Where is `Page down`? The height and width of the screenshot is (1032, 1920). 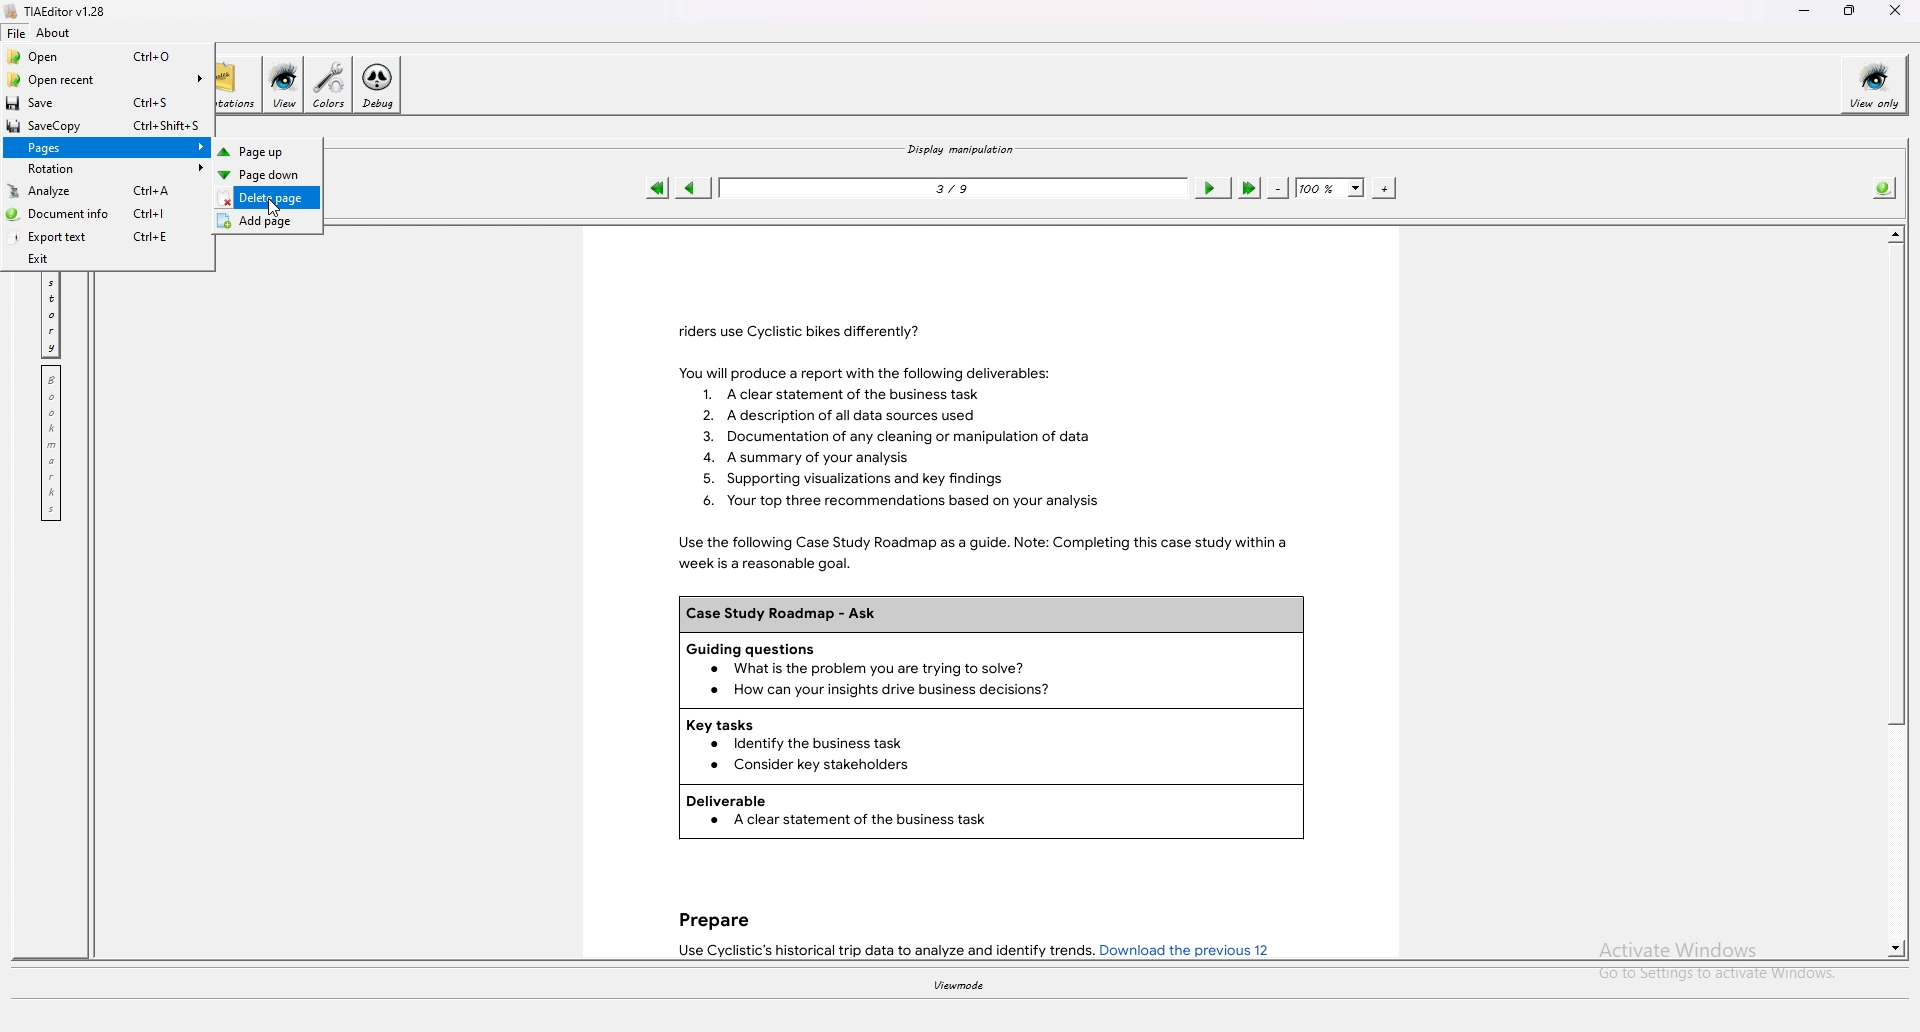
Page down is located at coordinates (262, 175).